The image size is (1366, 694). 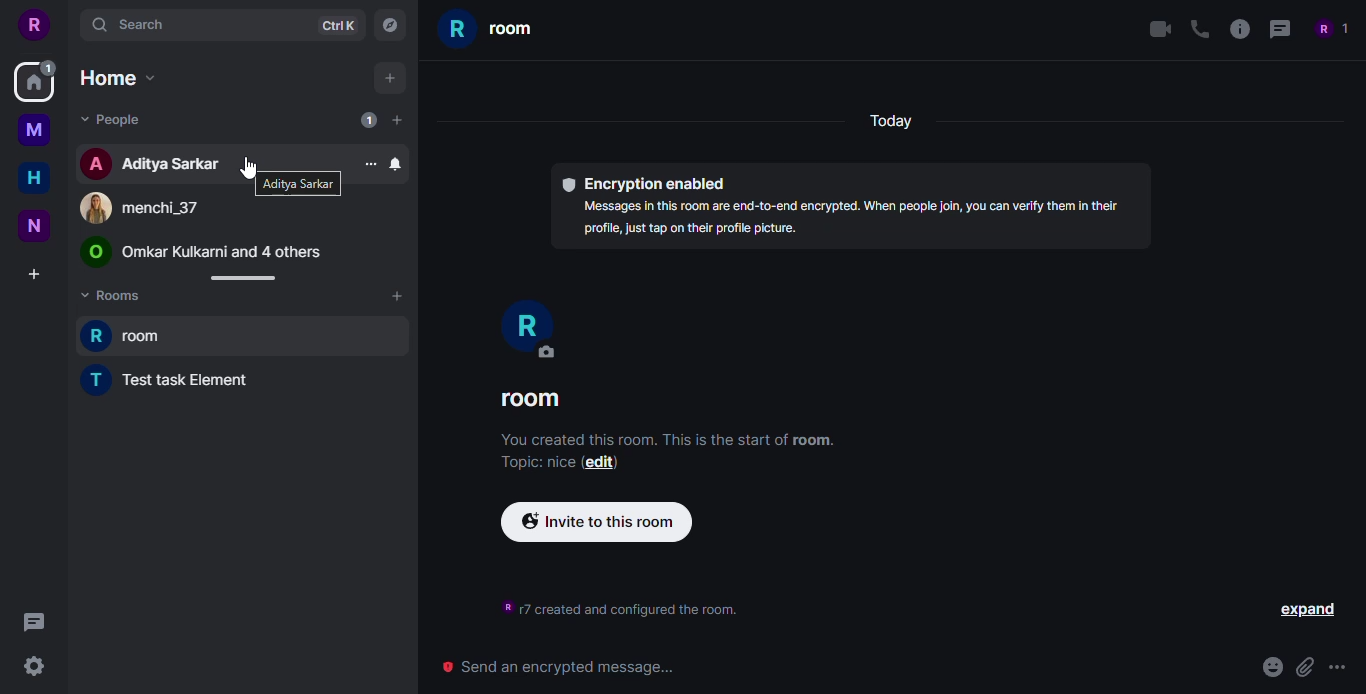 What do you see at coordinates (34, 274) in the screenshot?
I see `create a space` at bounding box center [34, 274].